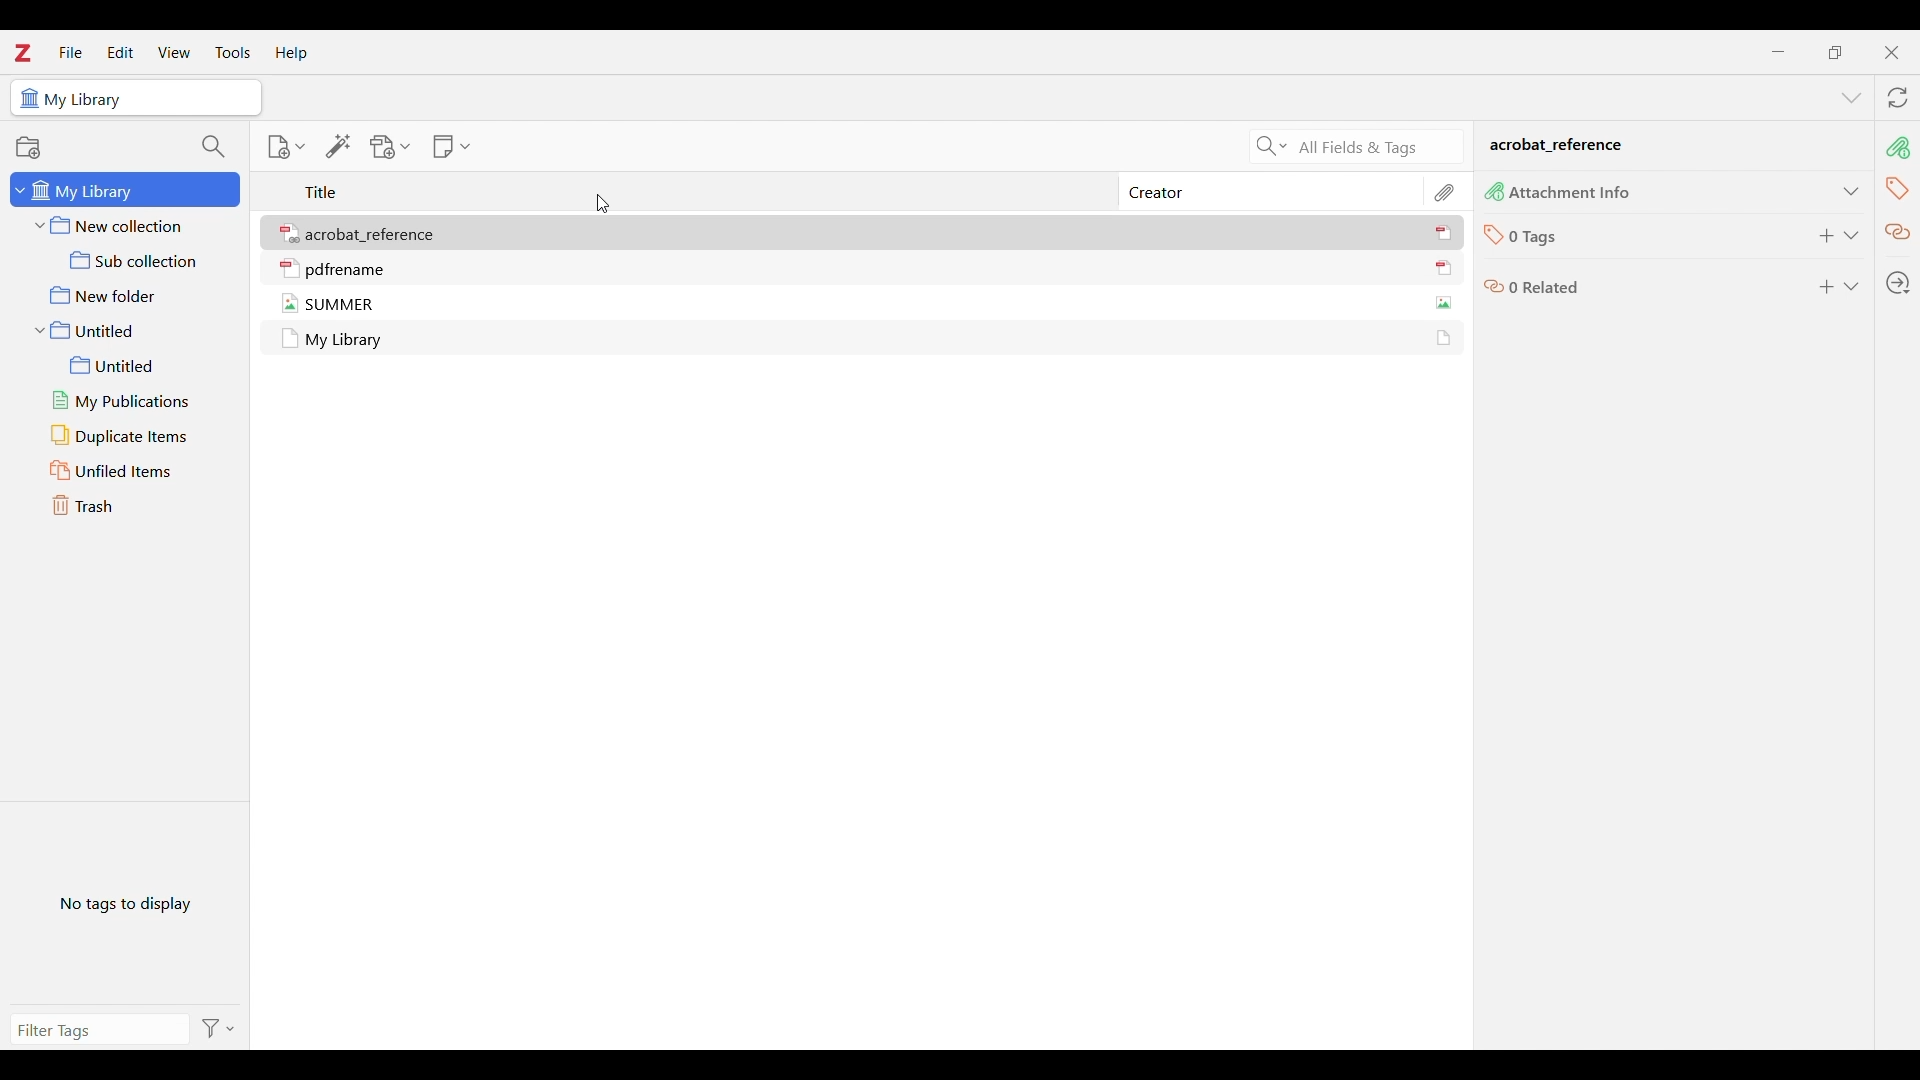 The height and width of the screenshot is (1080, 1920). I want to click on icon, so click(290, 303).